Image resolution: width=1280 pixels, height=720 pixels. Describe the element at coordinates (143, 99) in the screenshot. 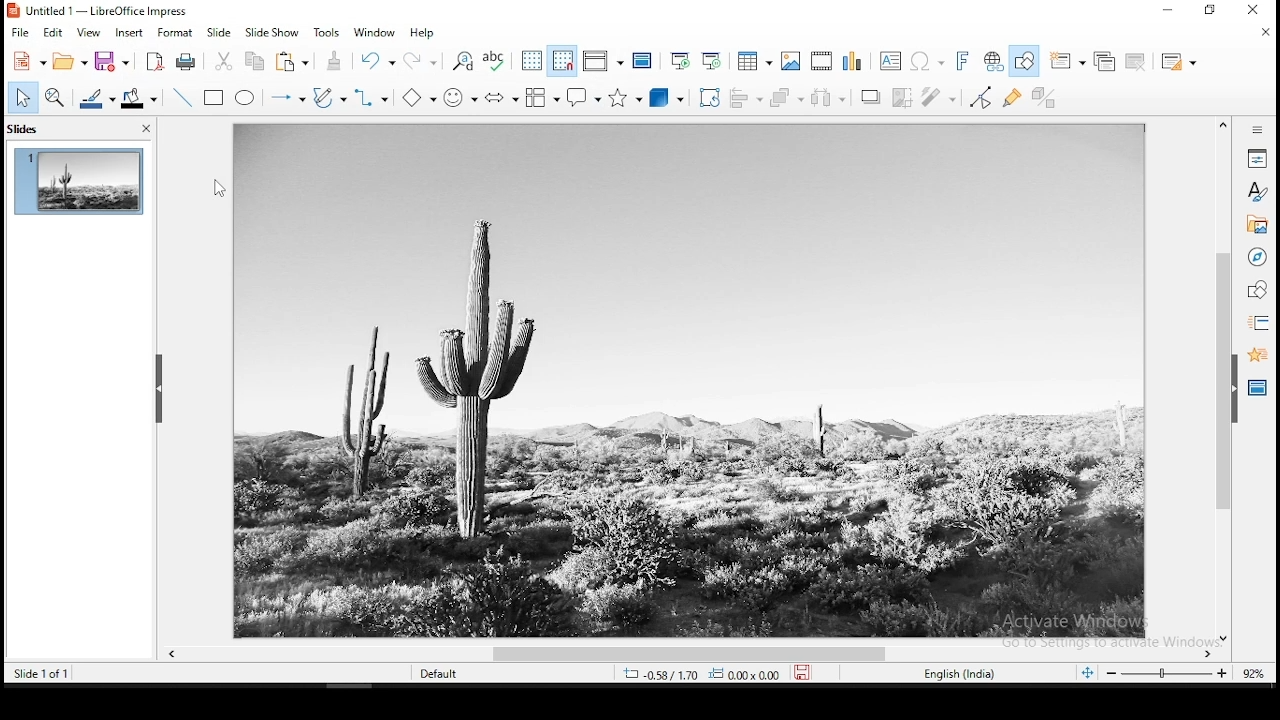

I see `fill color` at that location.